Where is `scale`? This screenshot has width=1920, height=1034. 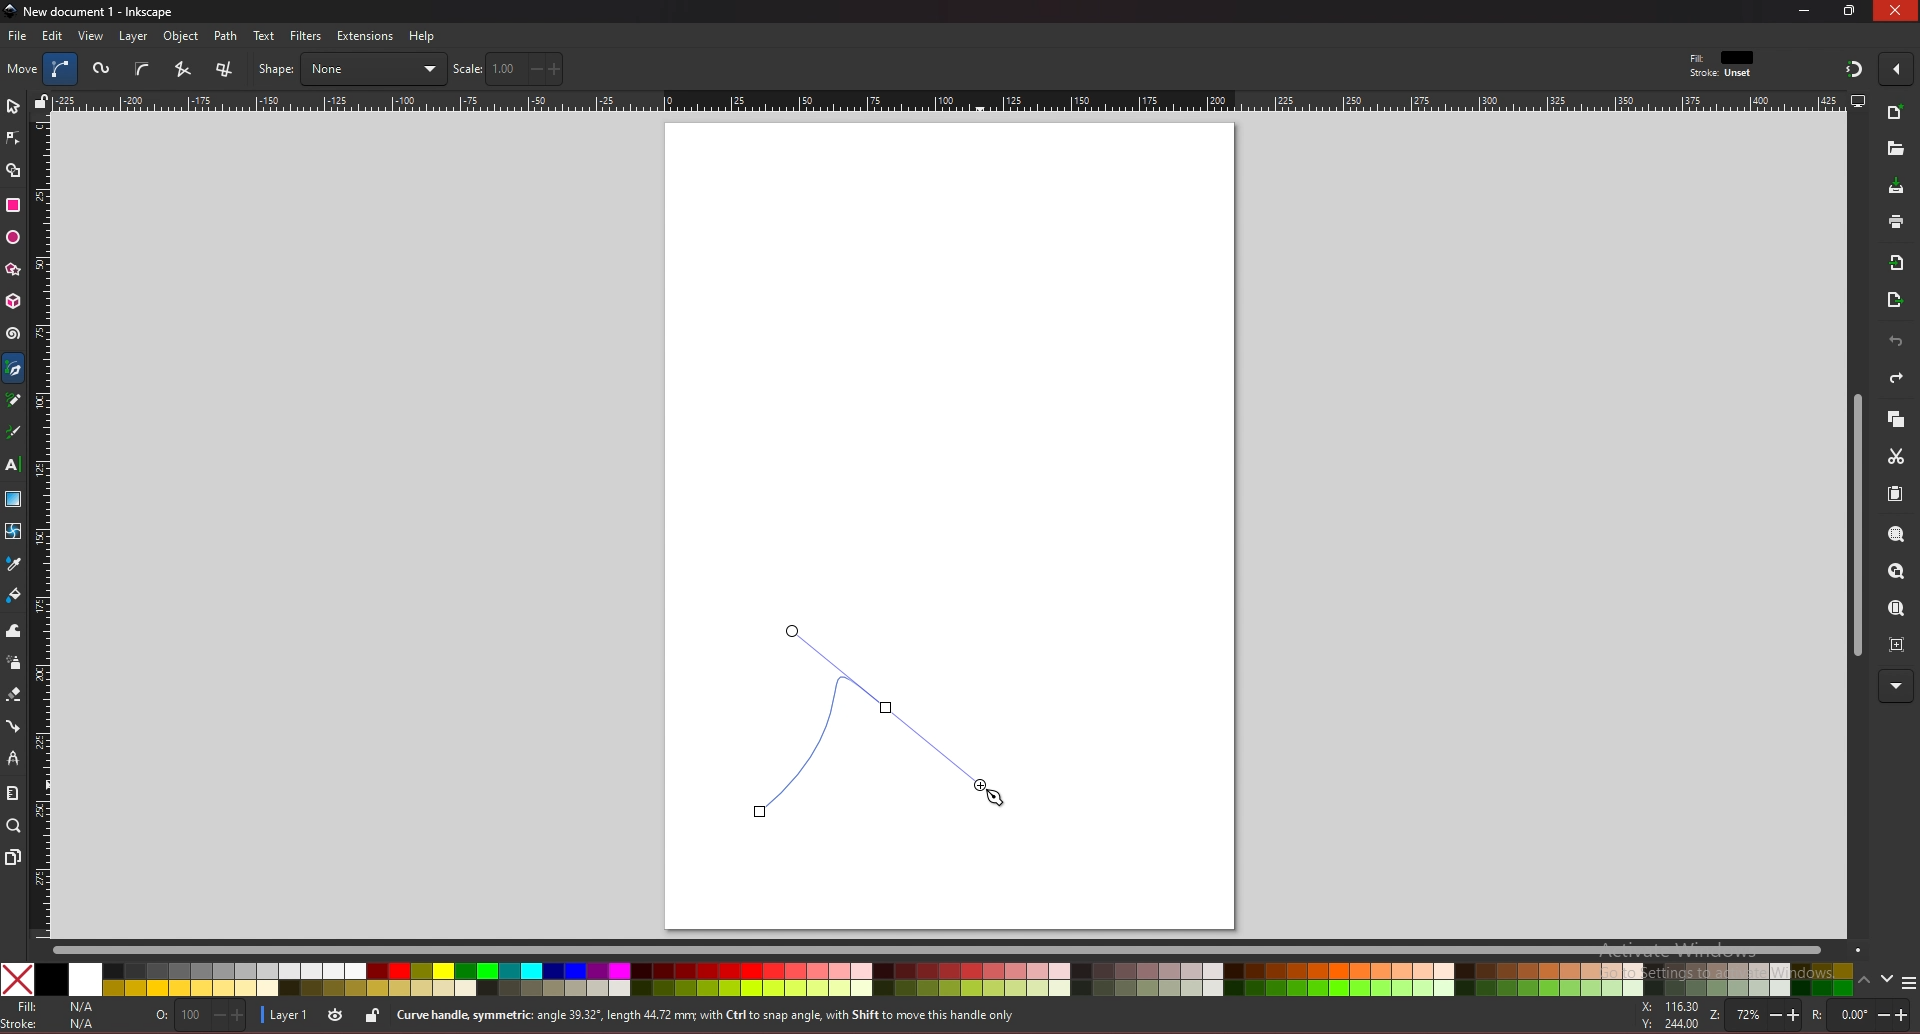 scale is located at coordinates (508, 68).